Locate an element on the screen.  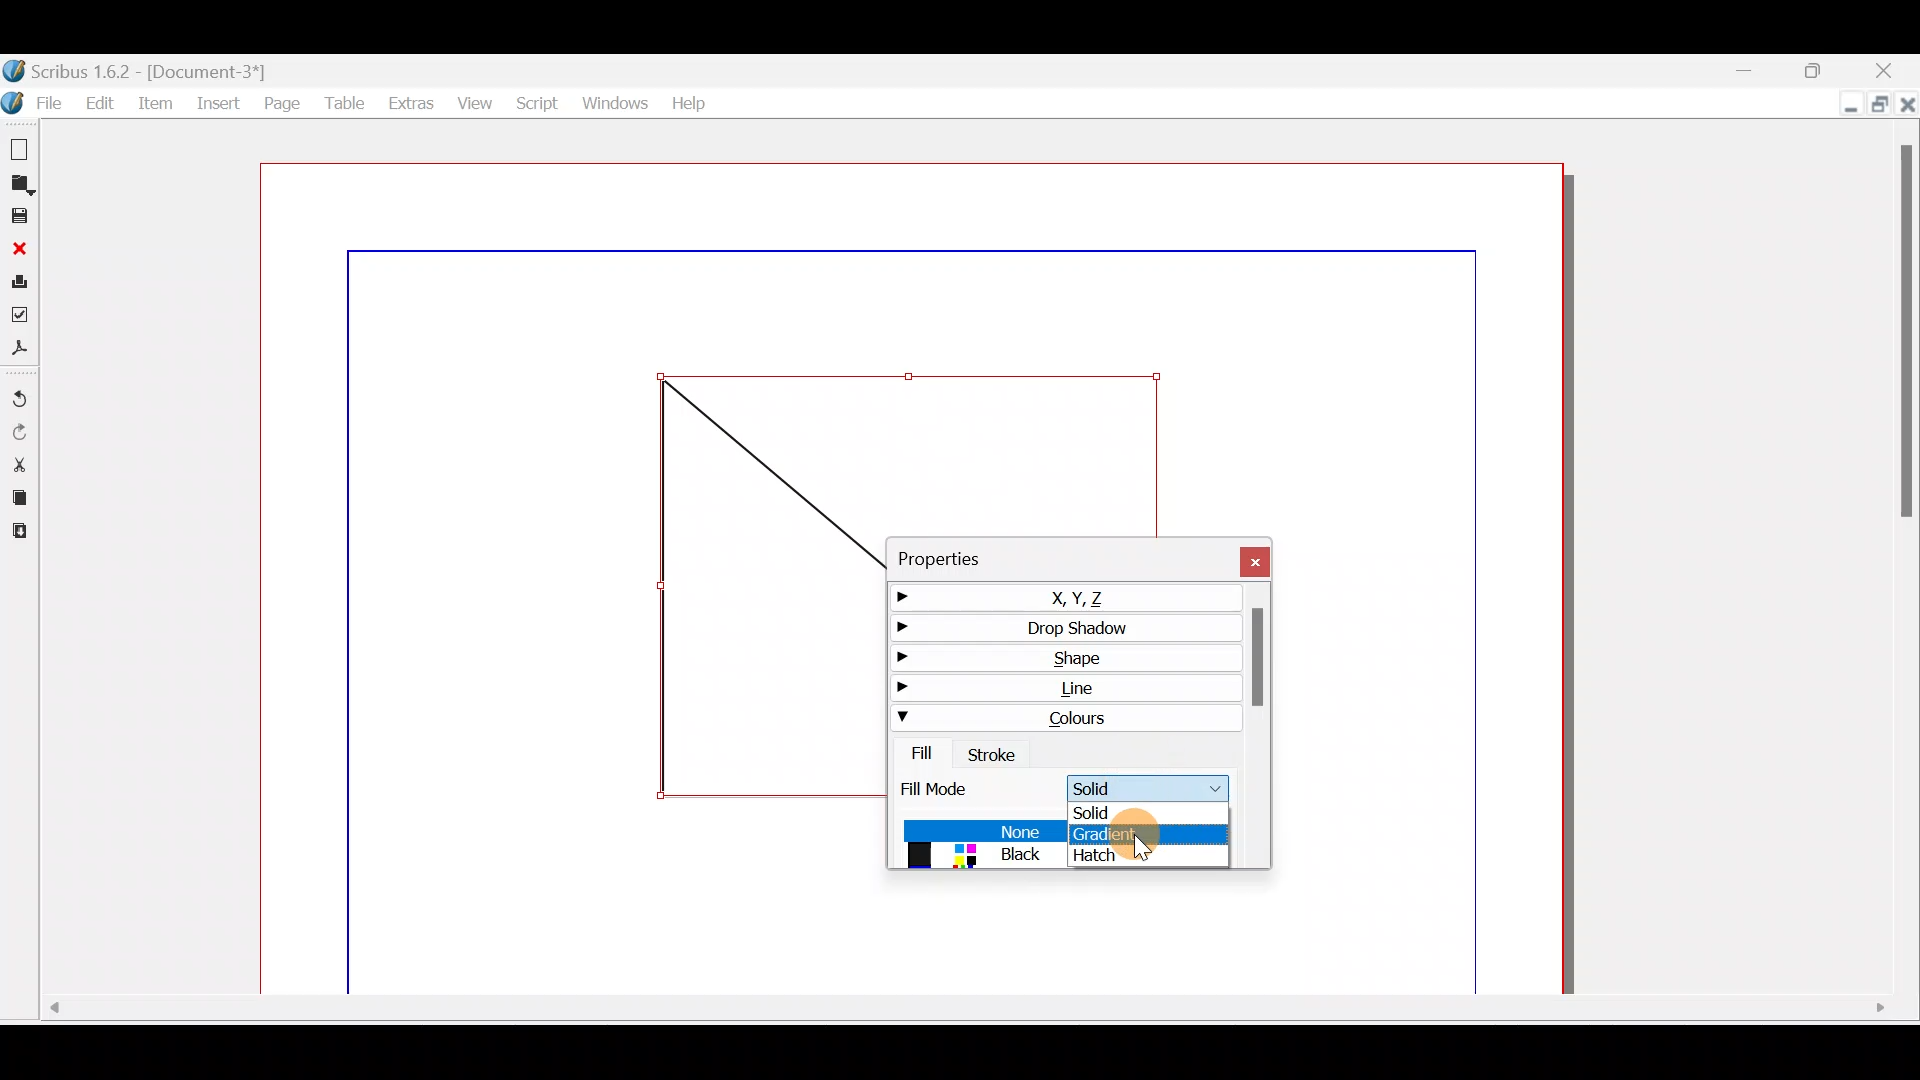
Item is located at coordinates (155, 107).